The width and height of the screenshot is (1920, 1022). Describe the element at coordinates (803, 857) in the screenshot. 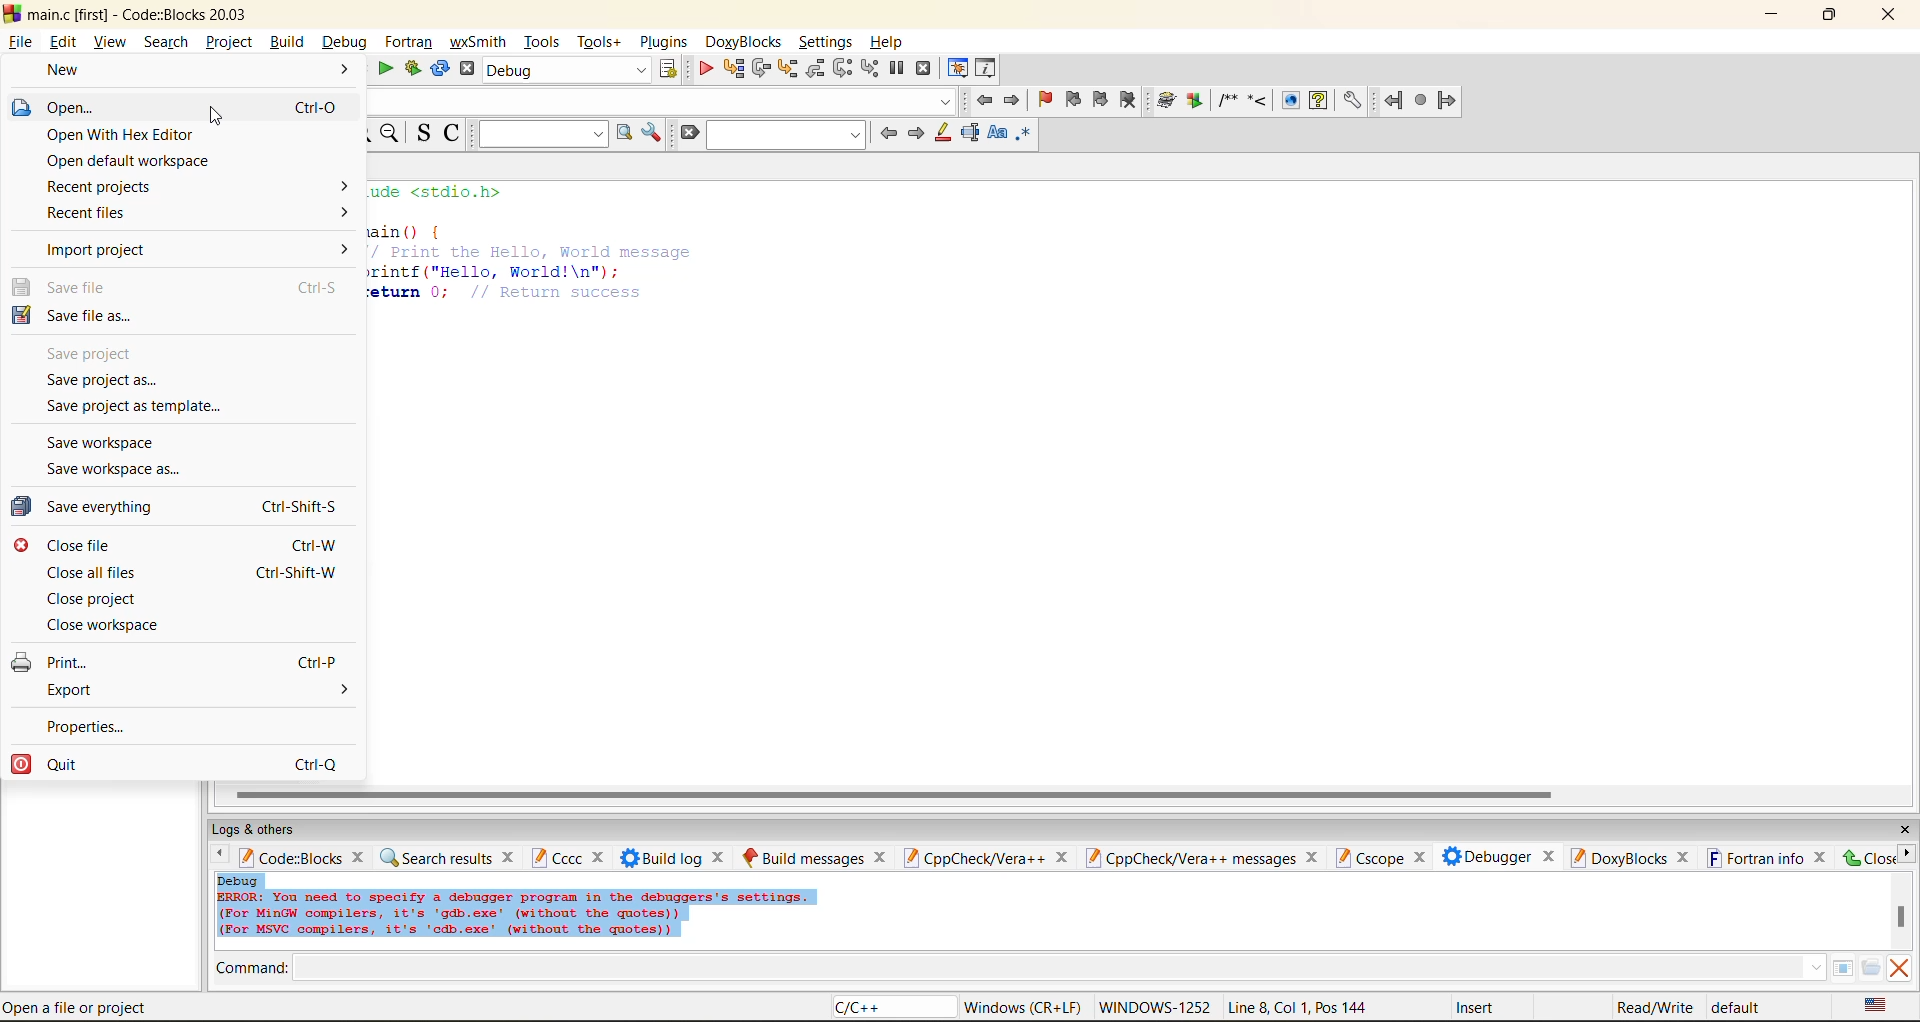

I see `build messages` at that location.